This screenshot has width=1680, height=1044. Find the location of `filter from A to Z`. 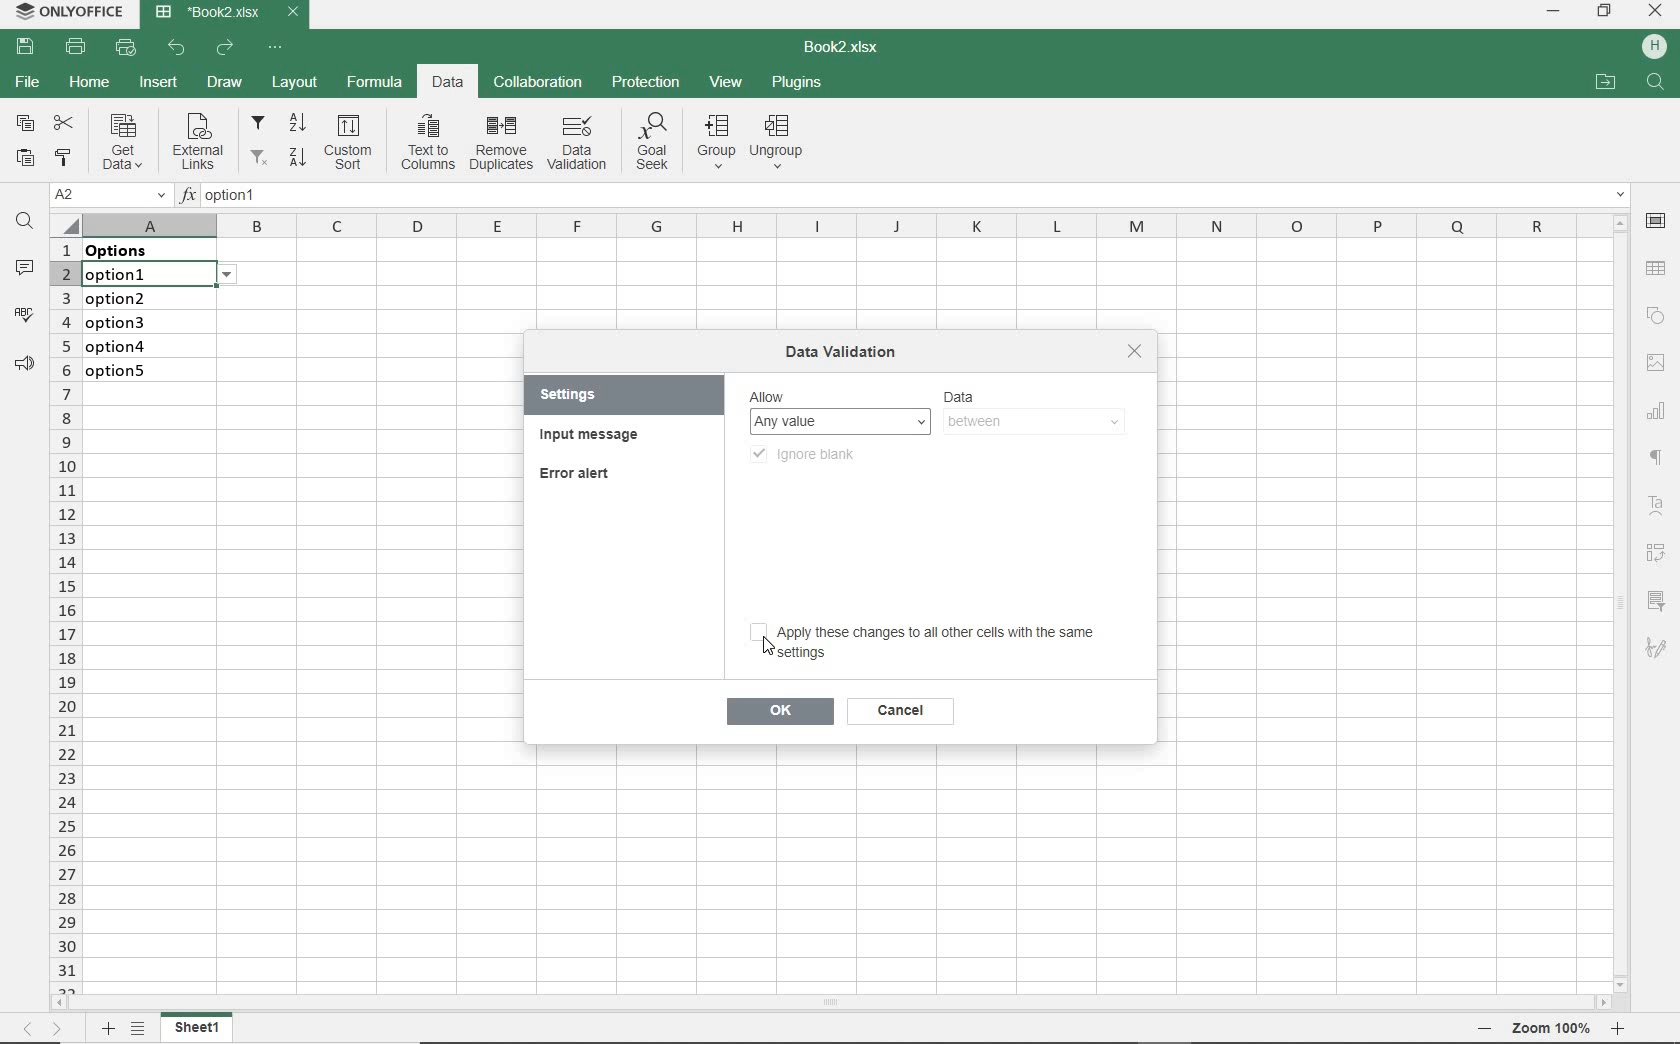

filter from A to Z is located at coordinates (280, 123).